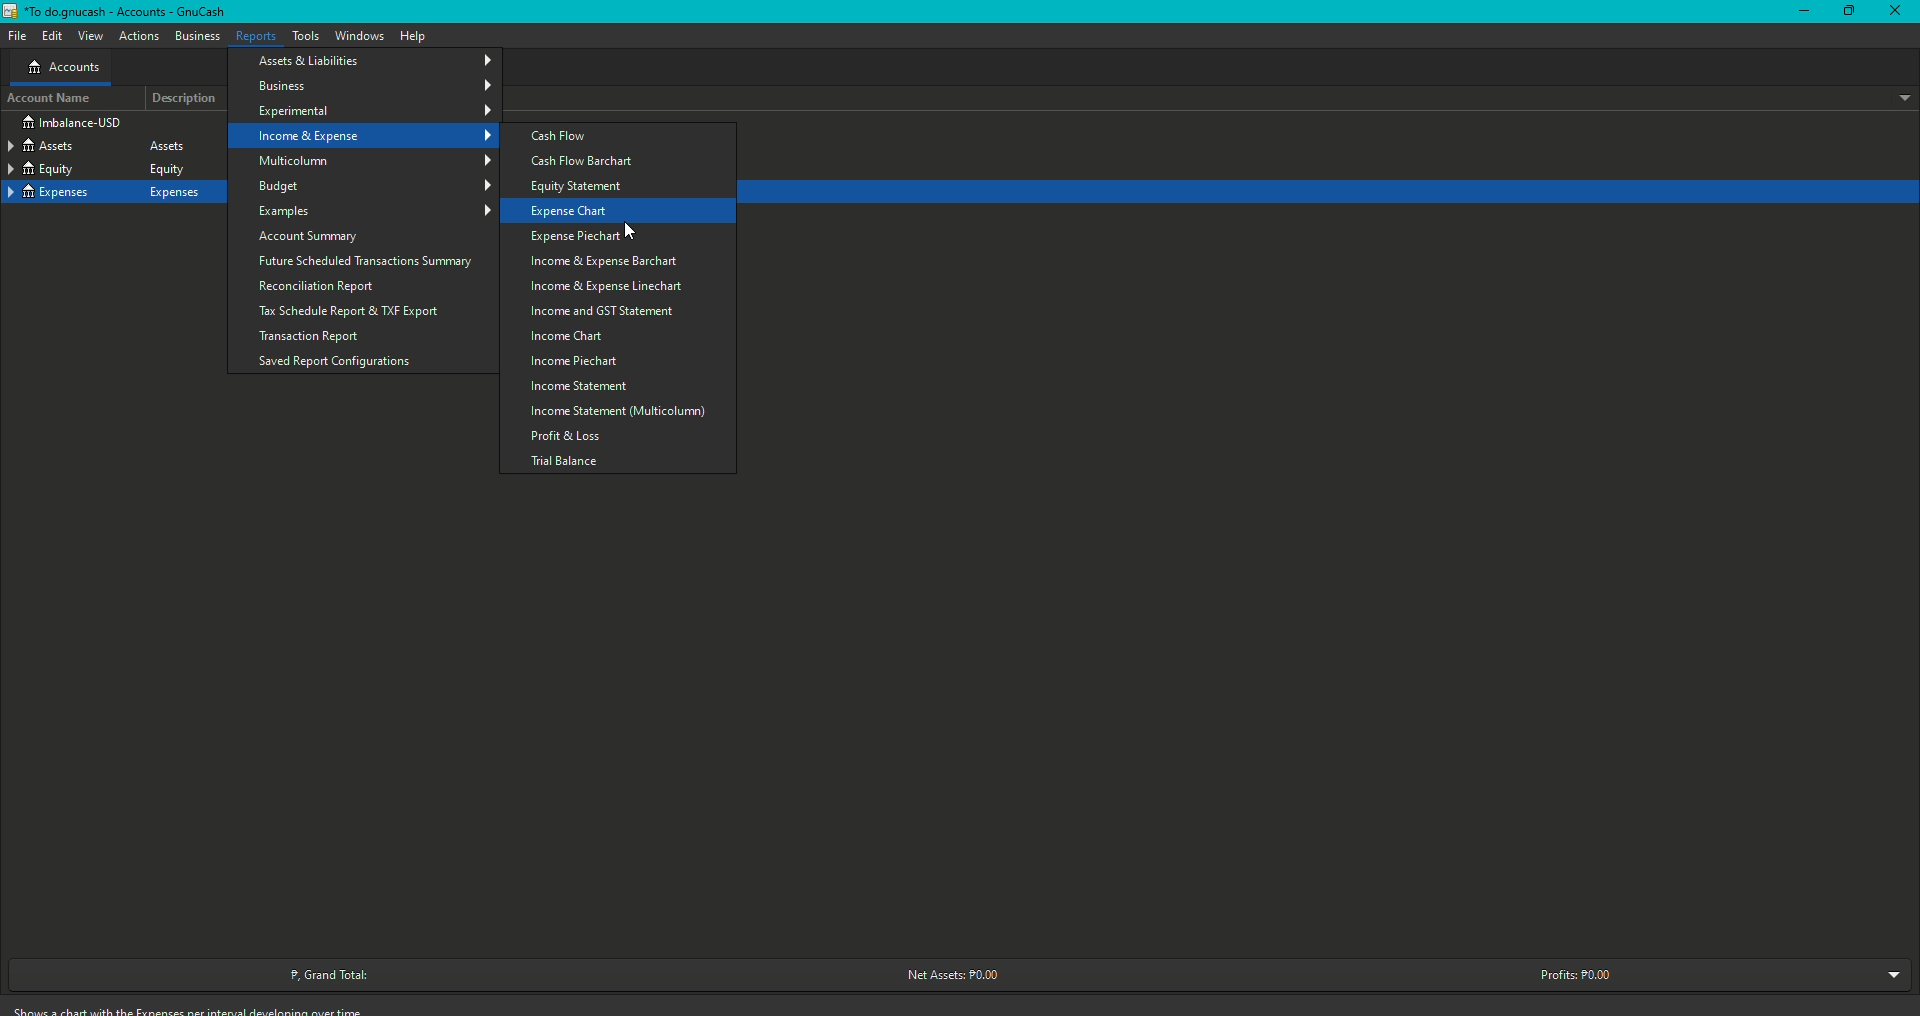 The height and width of the screenshot is (1016, 1920). What do you see at coordinates (306, 36) in the screenshot?
I see `Tools` at bounding box center [306, 36].